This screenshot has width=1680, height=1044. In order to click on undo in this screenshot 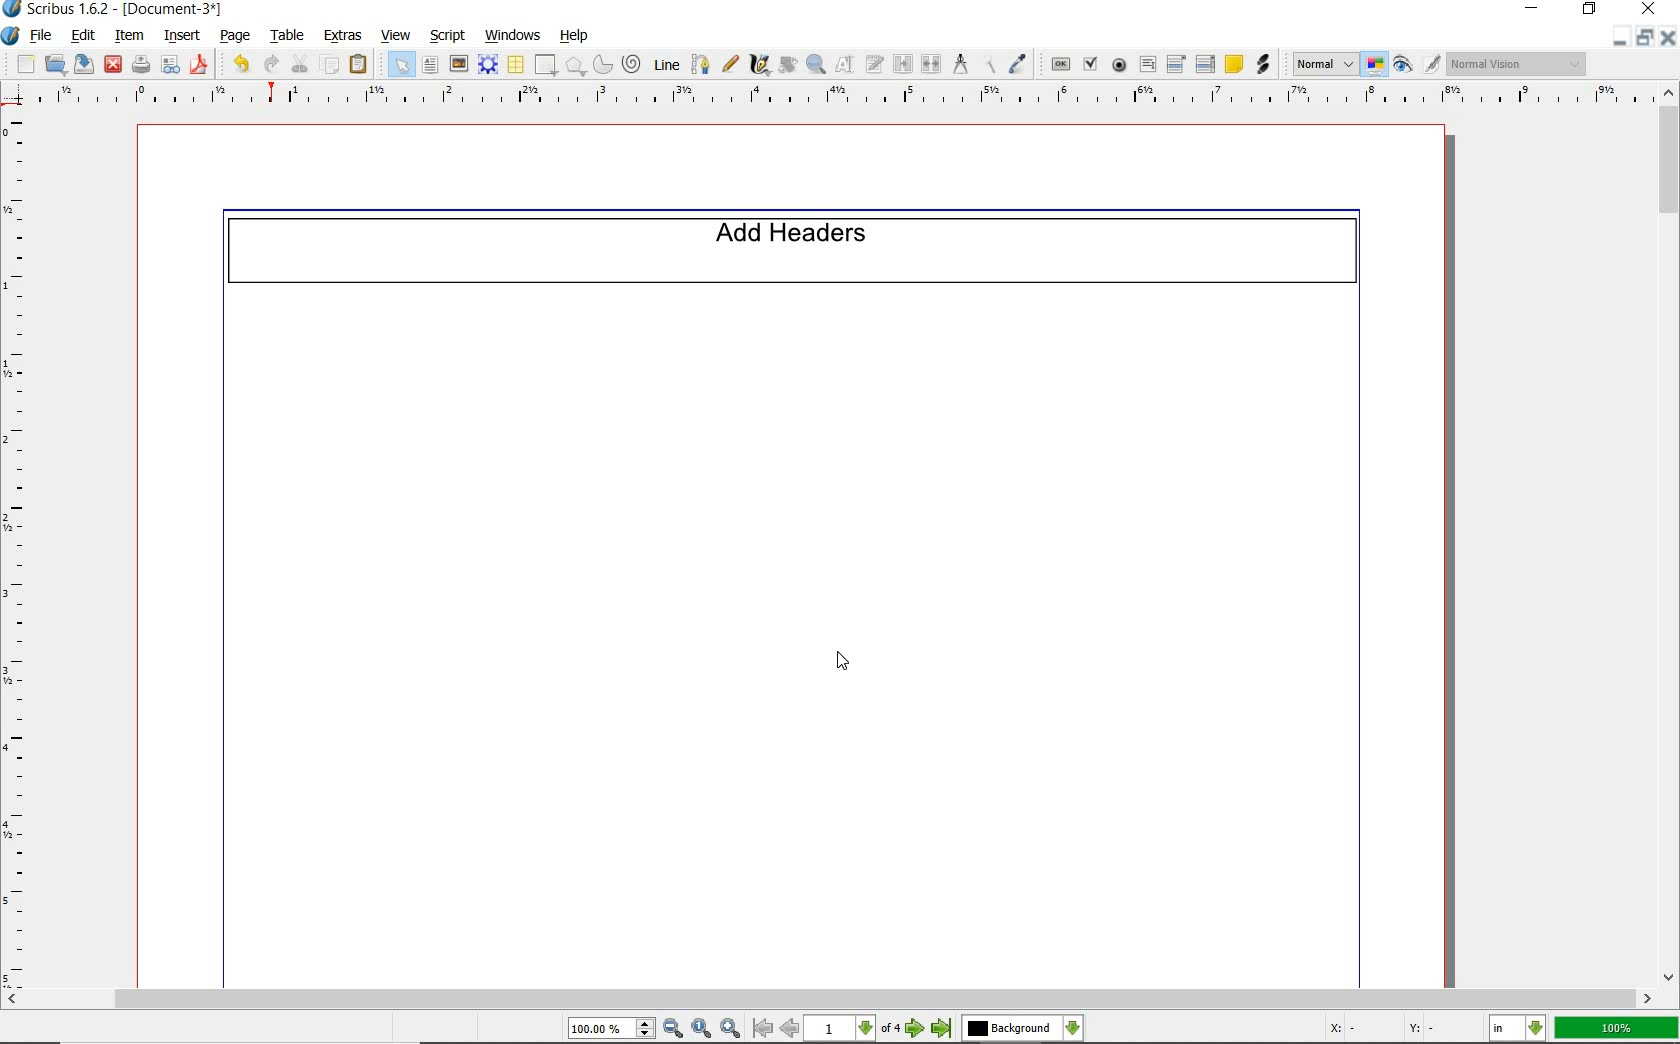, I will do `click(240, 65)`.